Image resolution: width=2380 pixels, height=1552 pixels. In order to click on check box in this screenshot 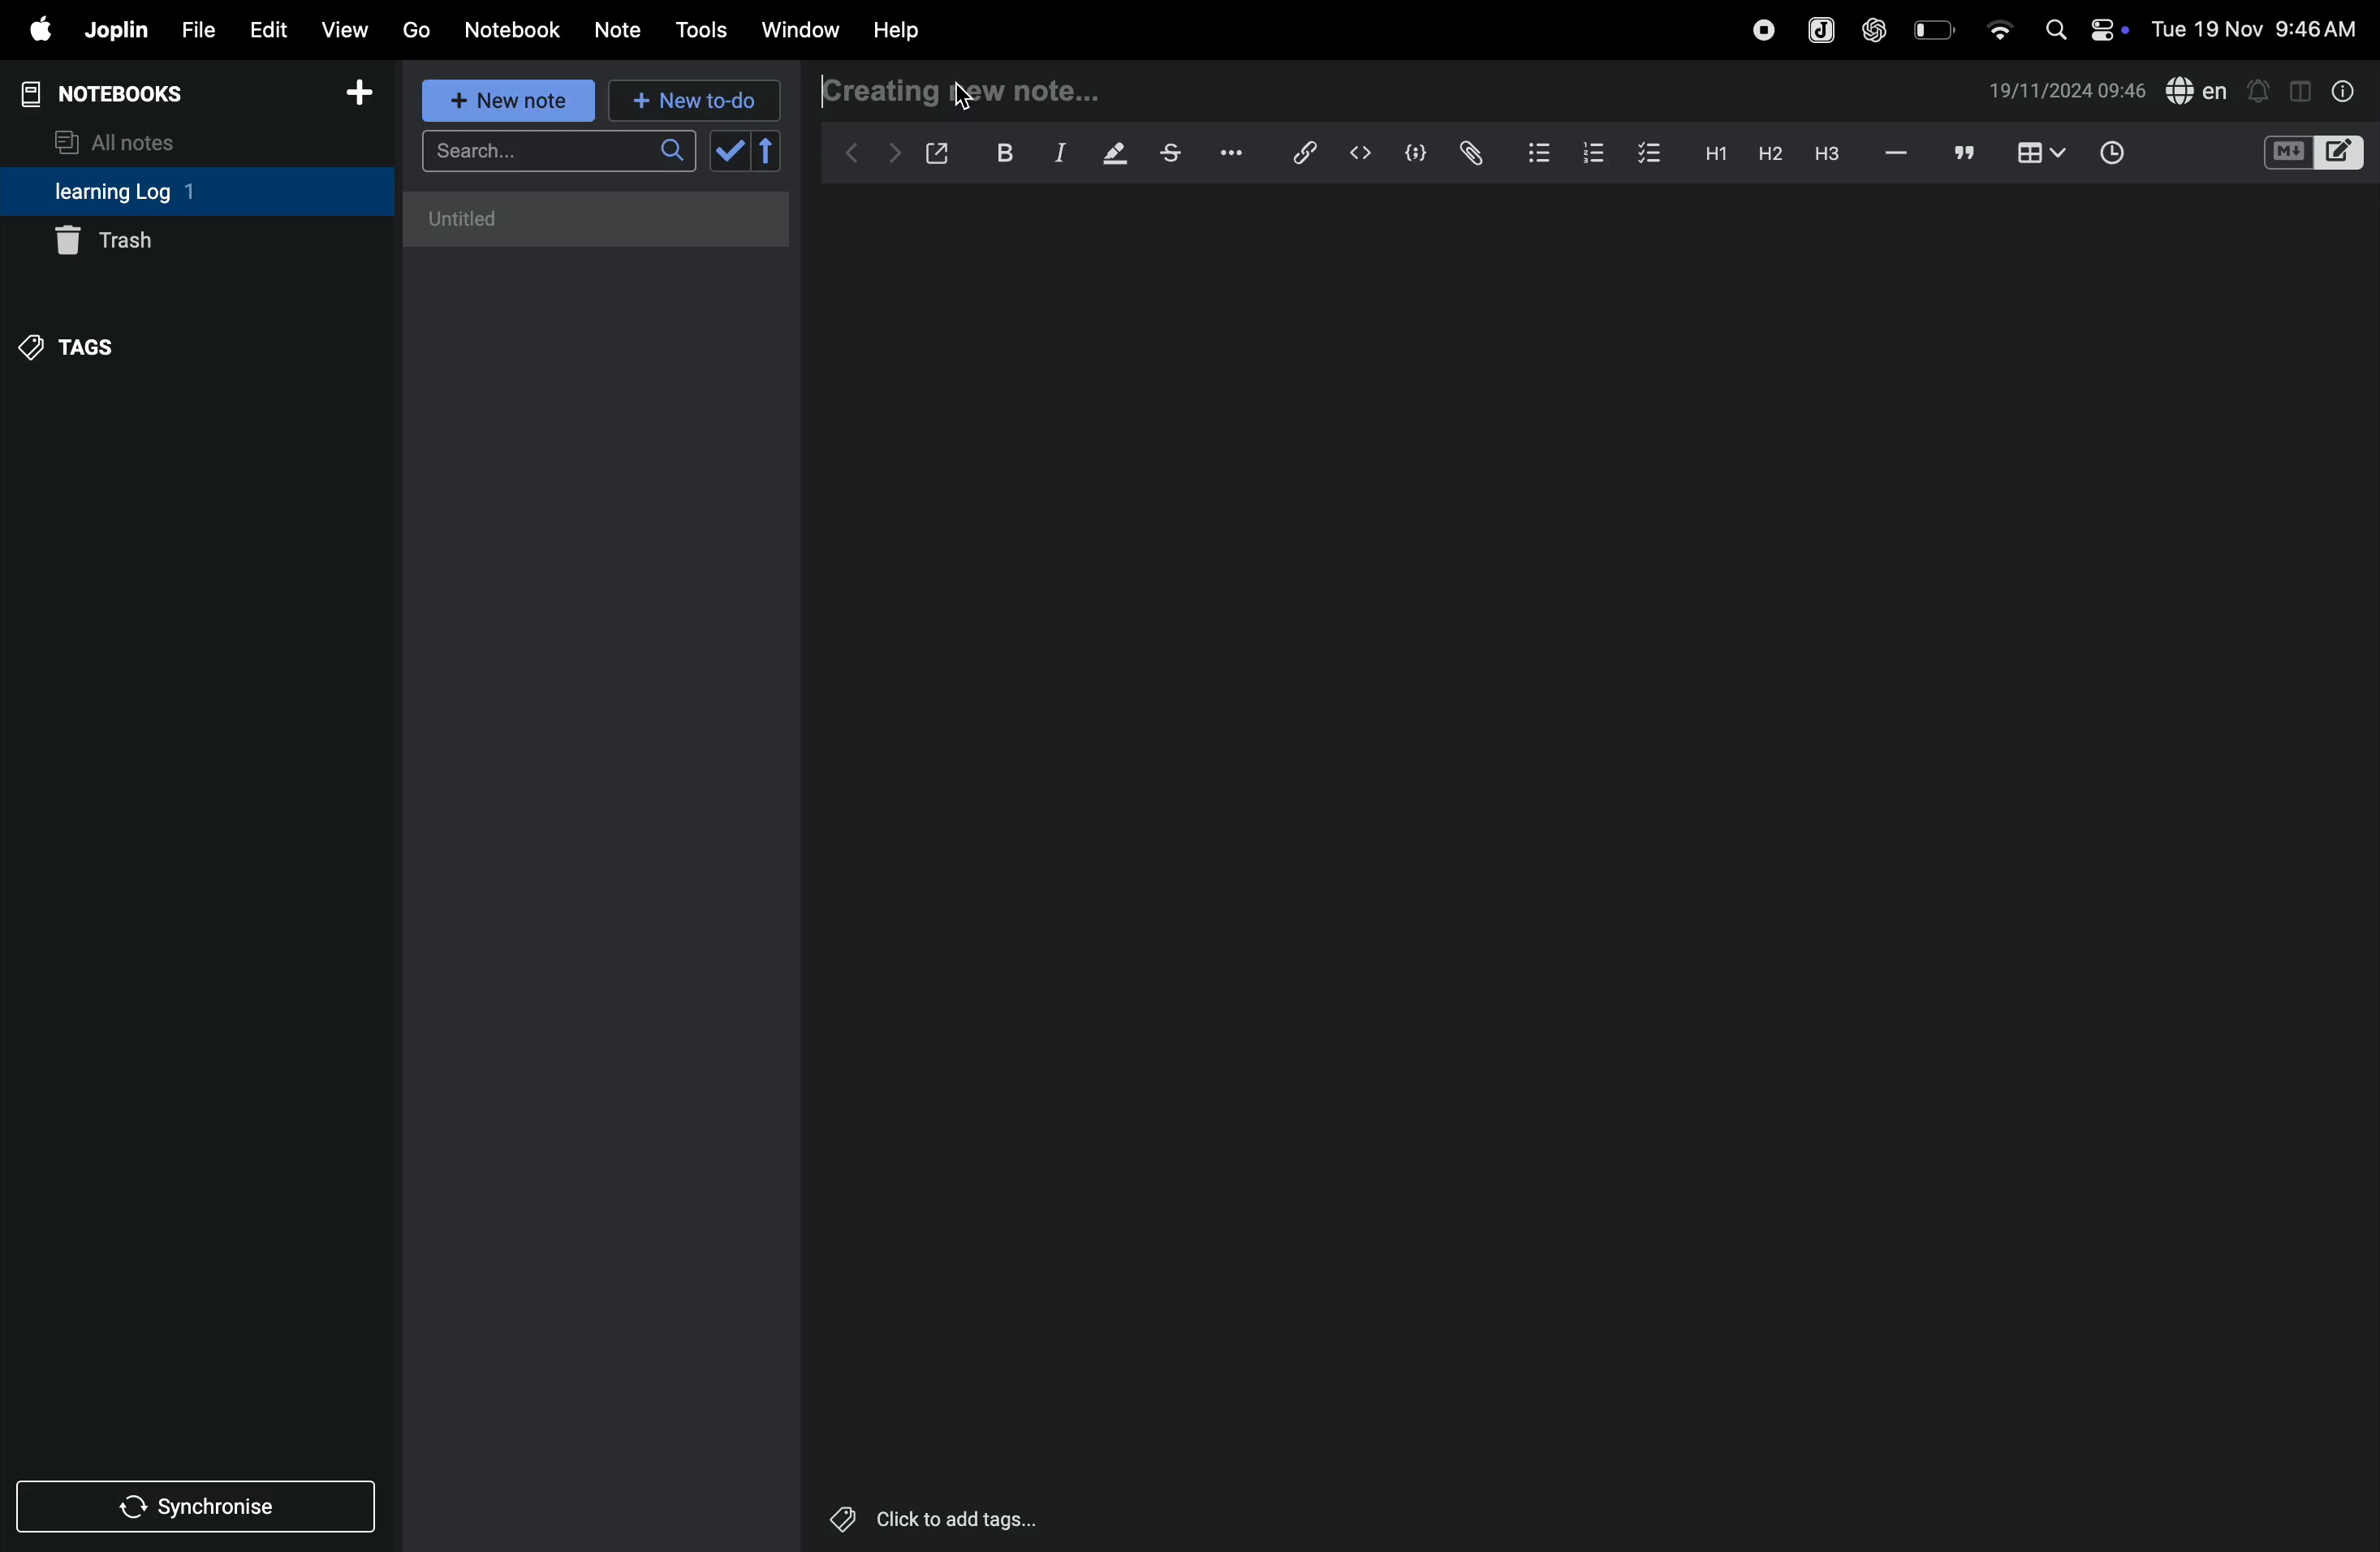, I will do `click(750, 151)`.